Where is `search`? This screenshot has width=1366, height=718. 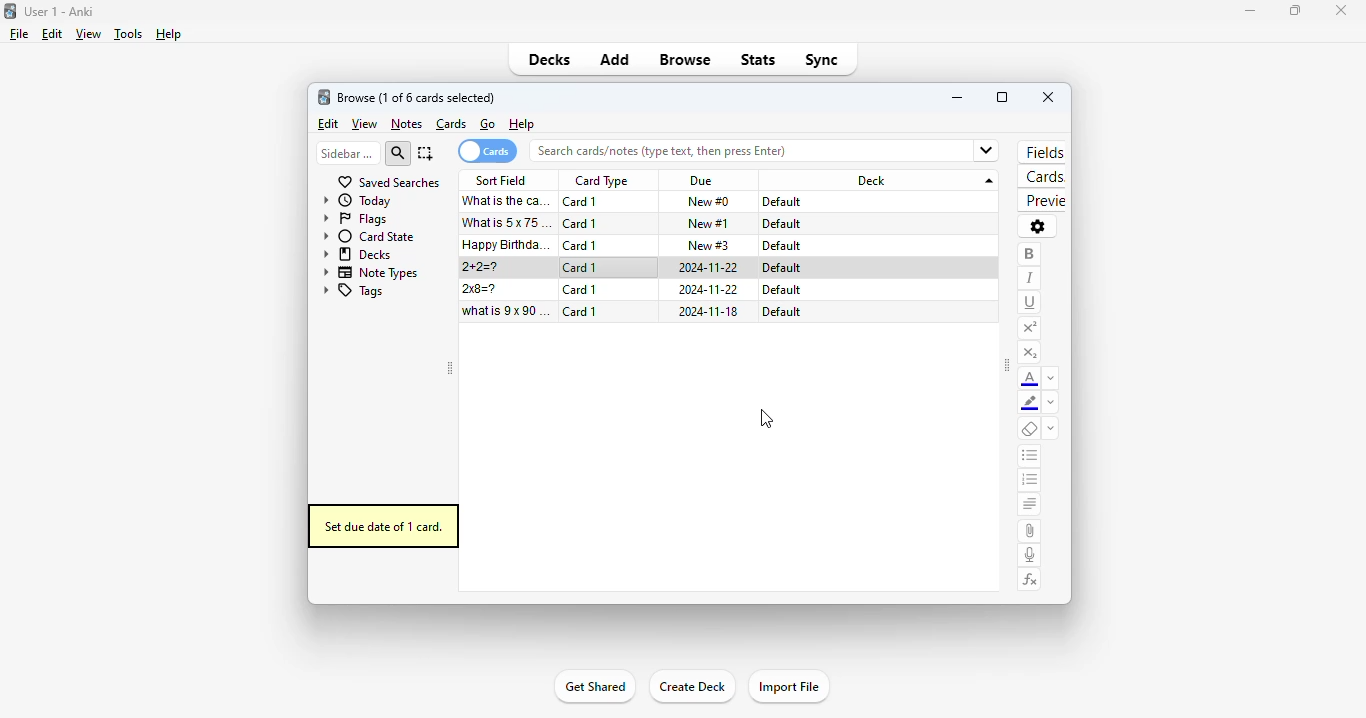 search is located at coordinates (399, 153).